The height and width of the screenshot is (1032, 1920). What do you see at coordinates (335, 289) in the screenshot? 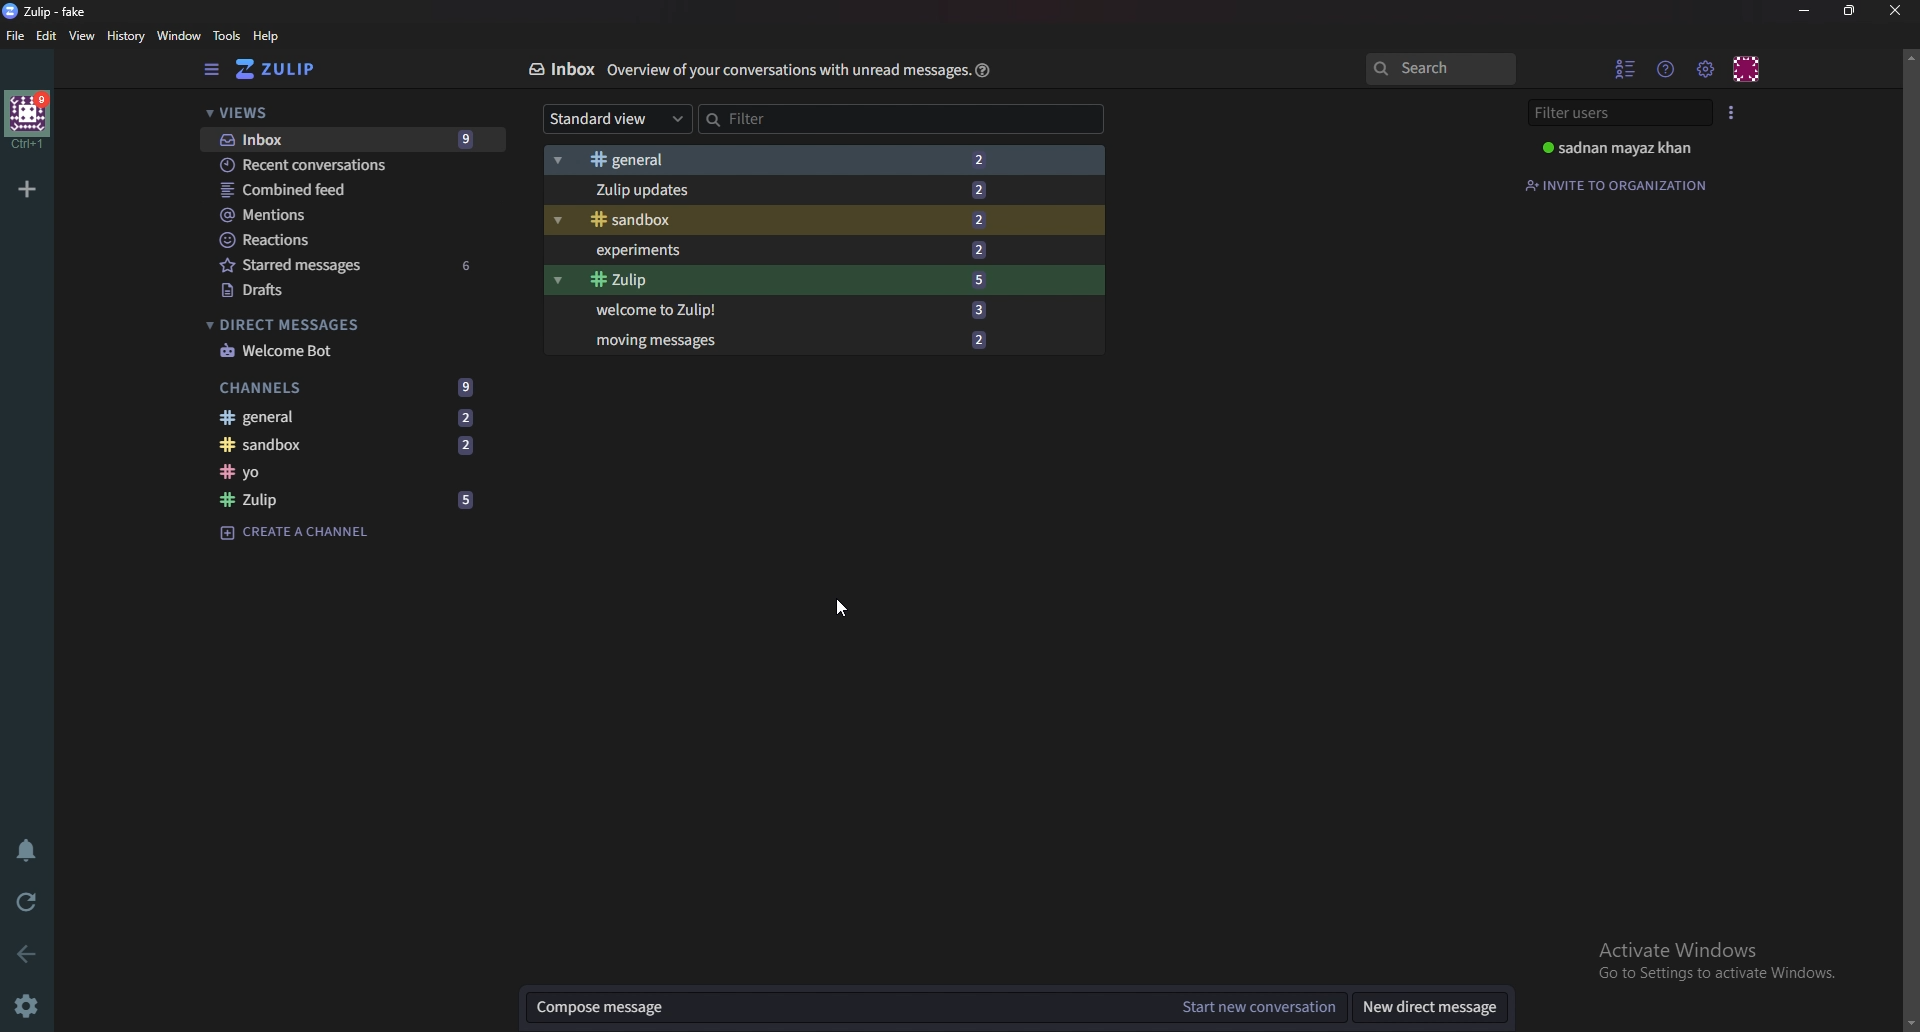
I see `drafts` at bounding box center [335, 289].